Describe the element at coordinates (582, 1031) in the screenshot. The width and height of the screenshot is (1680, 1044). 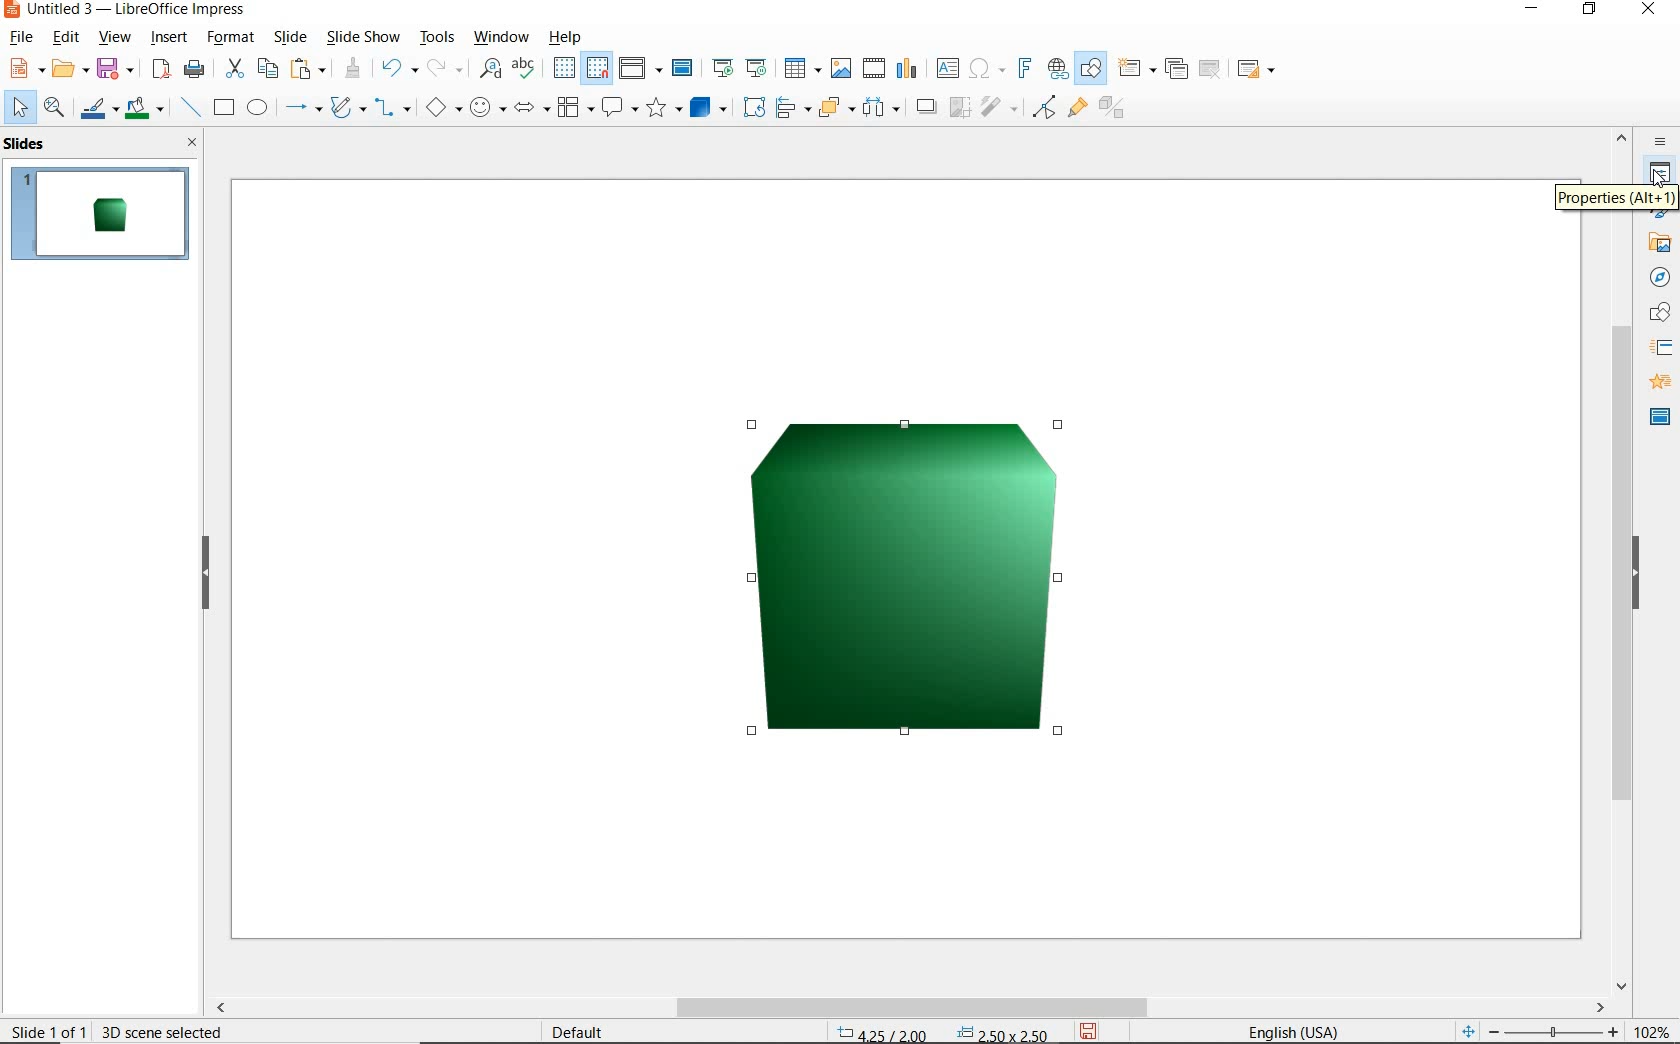
I see `DEFAULT` at that location.